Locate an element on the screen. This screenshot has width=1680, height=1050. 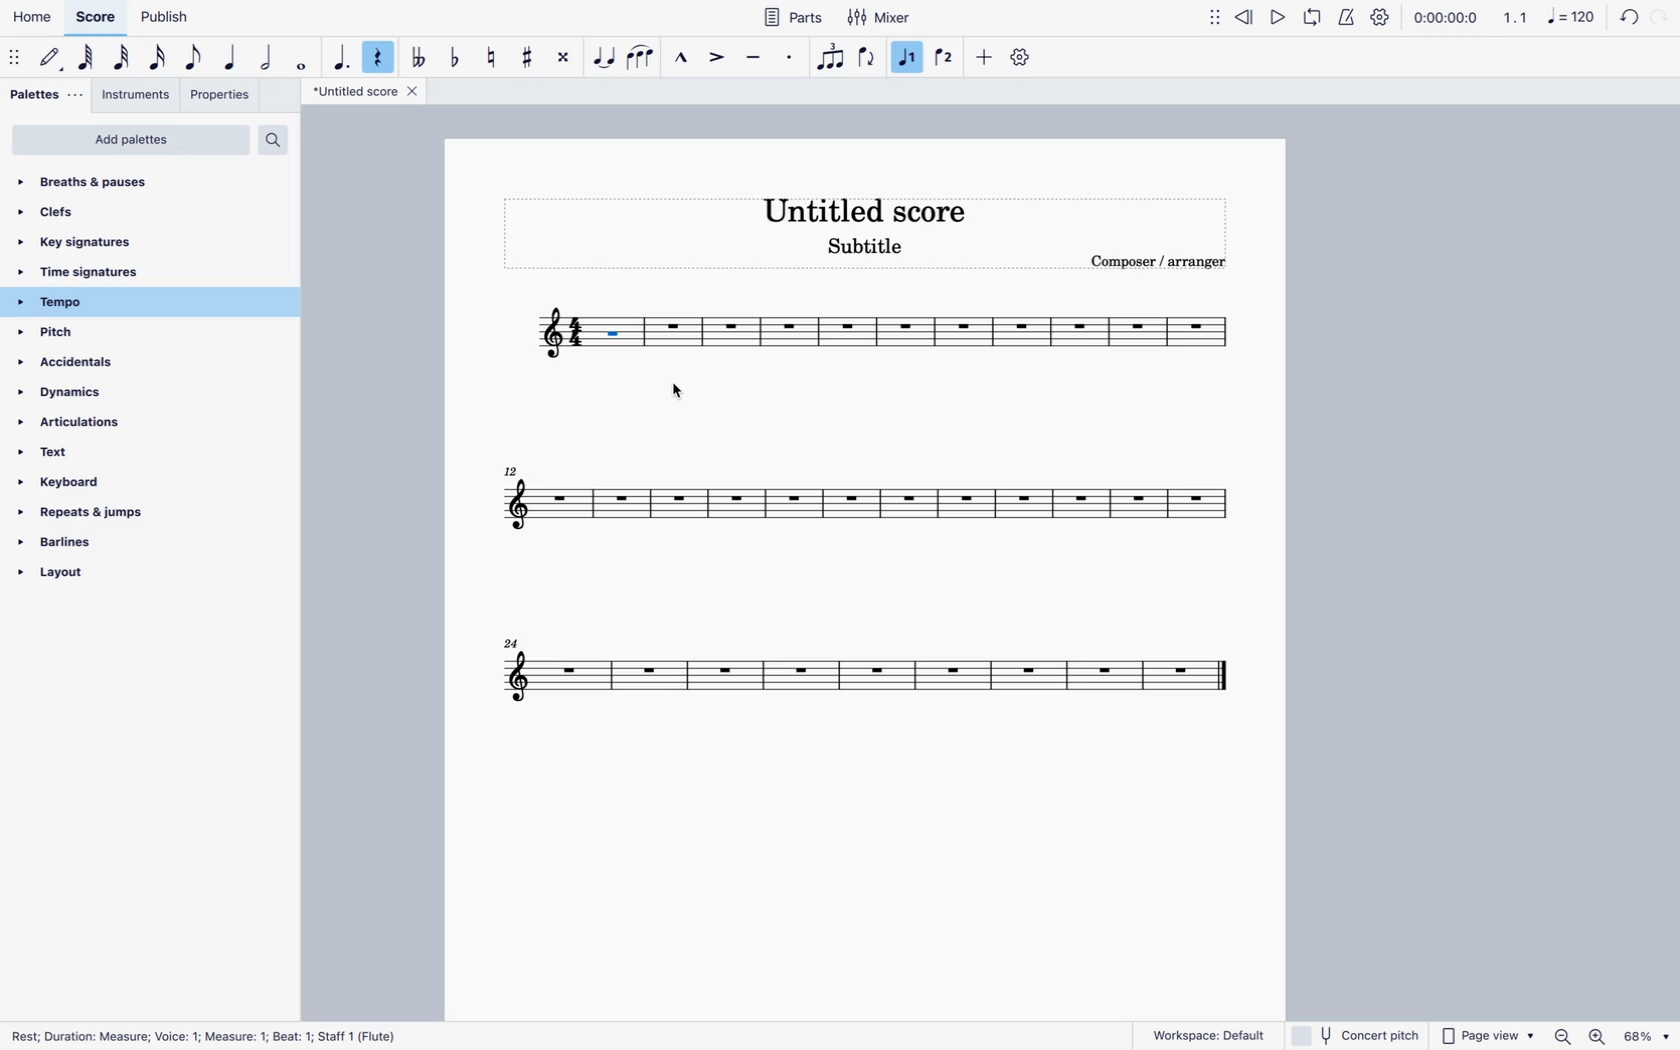
publish is located at coordinates (165, 18).